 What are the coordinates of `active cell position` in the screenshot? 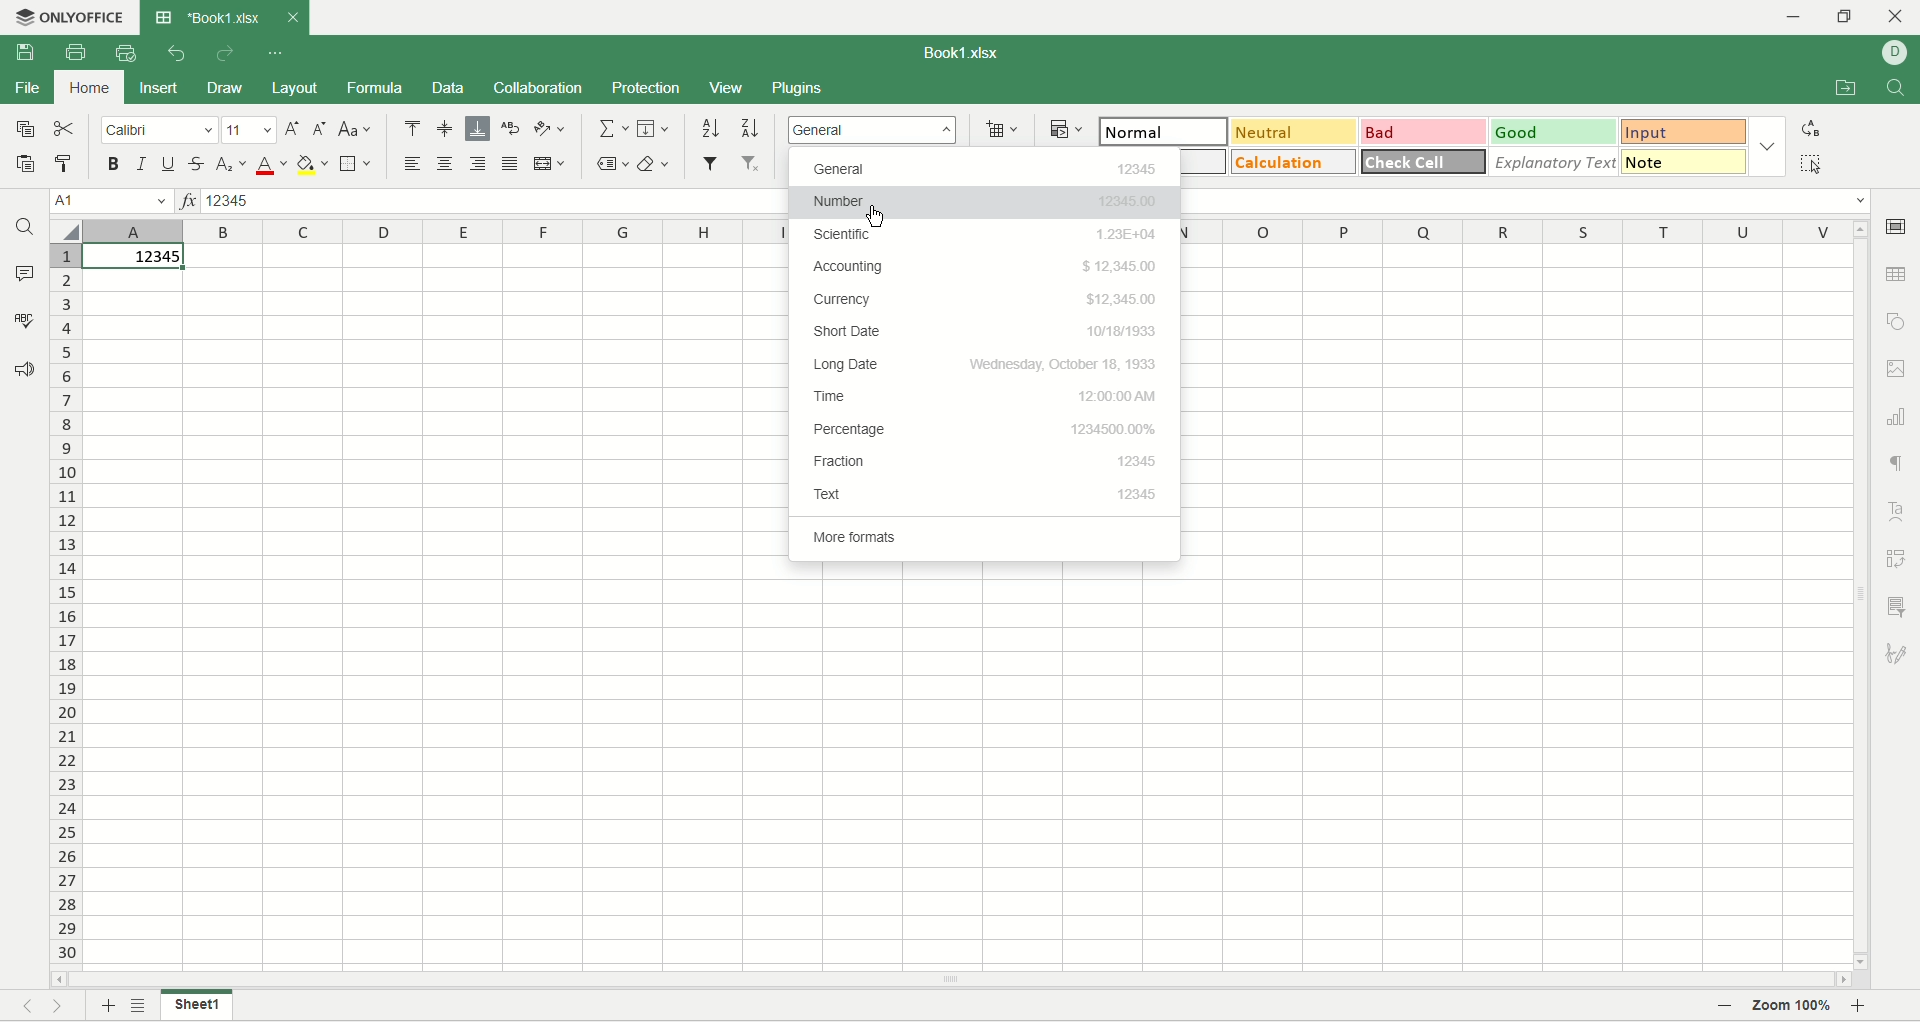 It's located at (112, 202).